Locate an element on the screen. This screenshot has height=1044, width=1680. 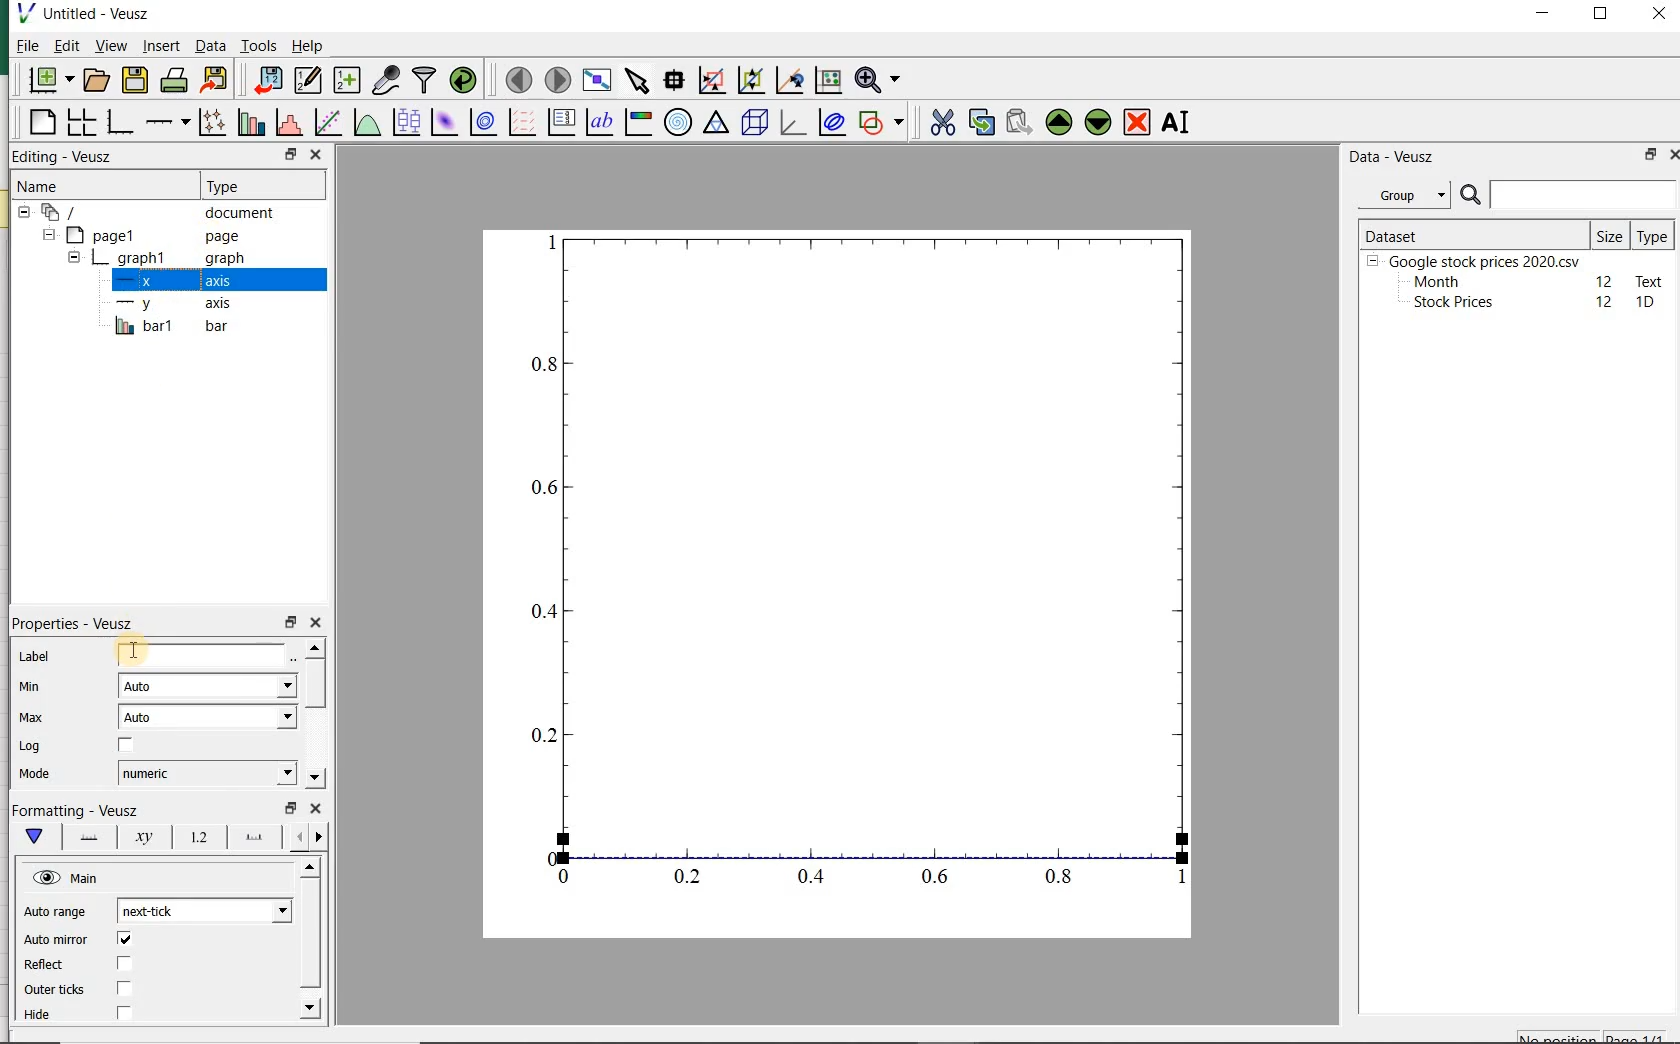
page1 is located at coordinates (145, 236).